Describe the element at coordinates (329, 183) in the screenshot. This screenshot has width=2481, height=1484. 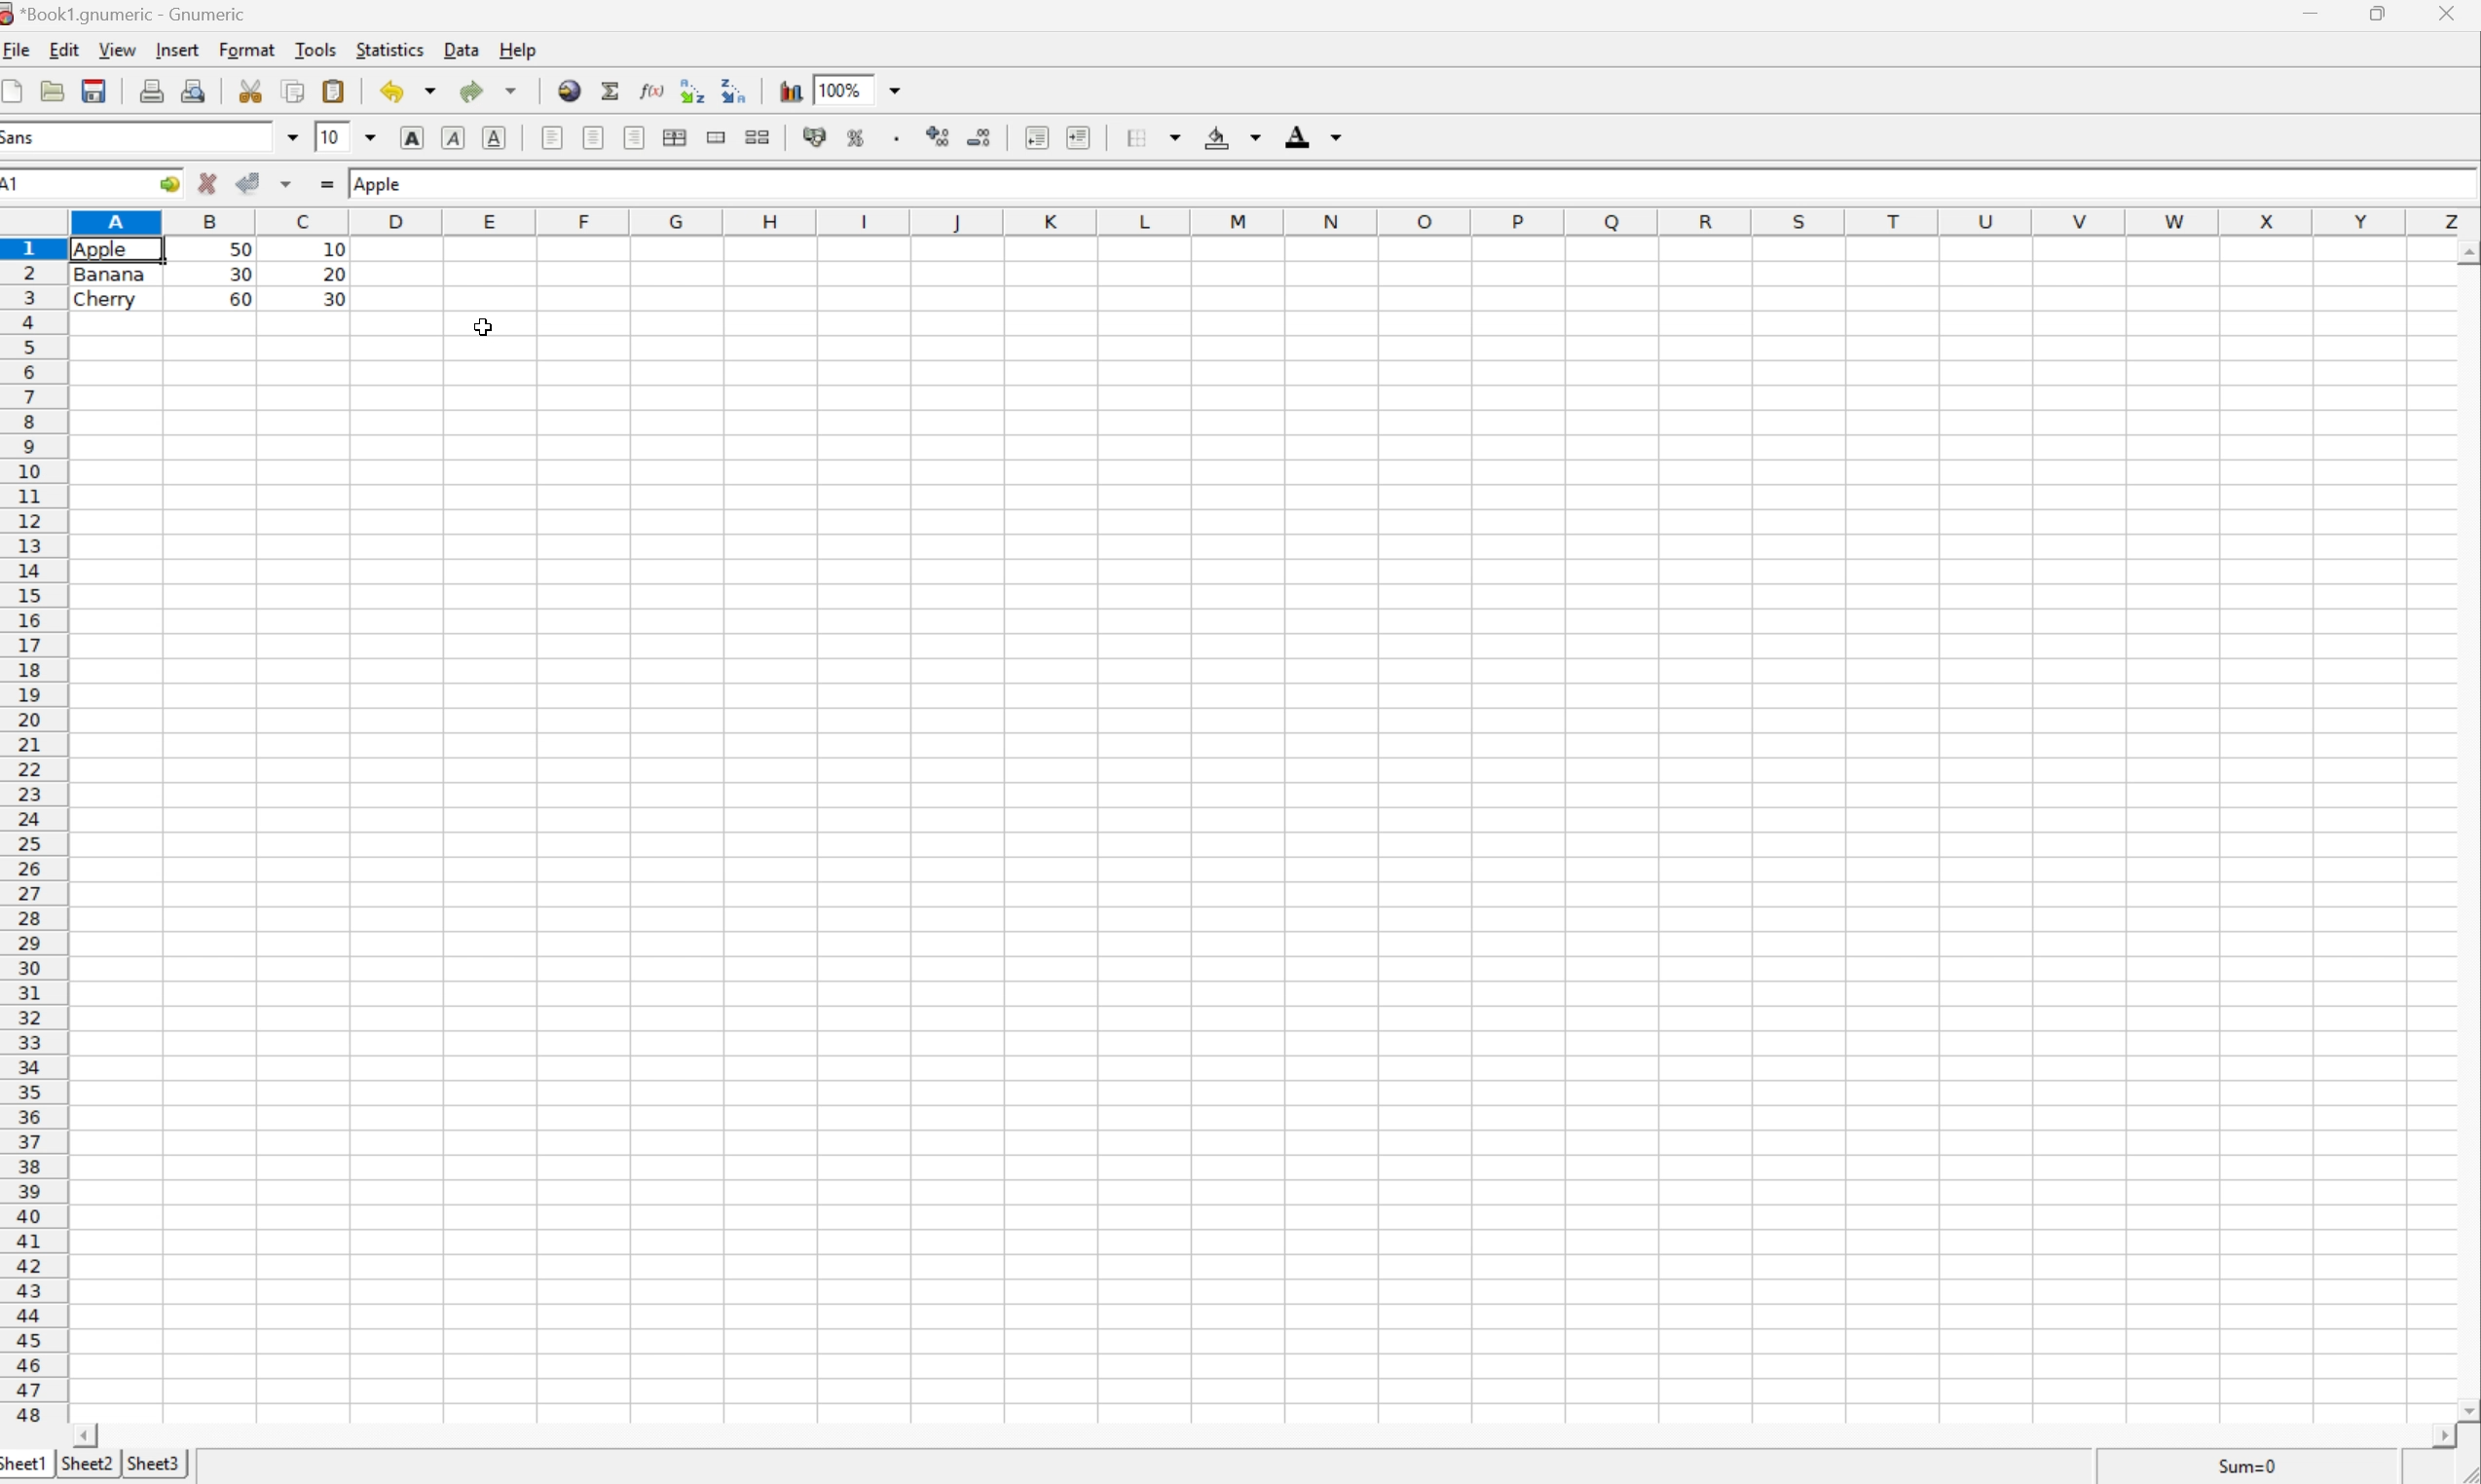
I see `enter formula` at that location.